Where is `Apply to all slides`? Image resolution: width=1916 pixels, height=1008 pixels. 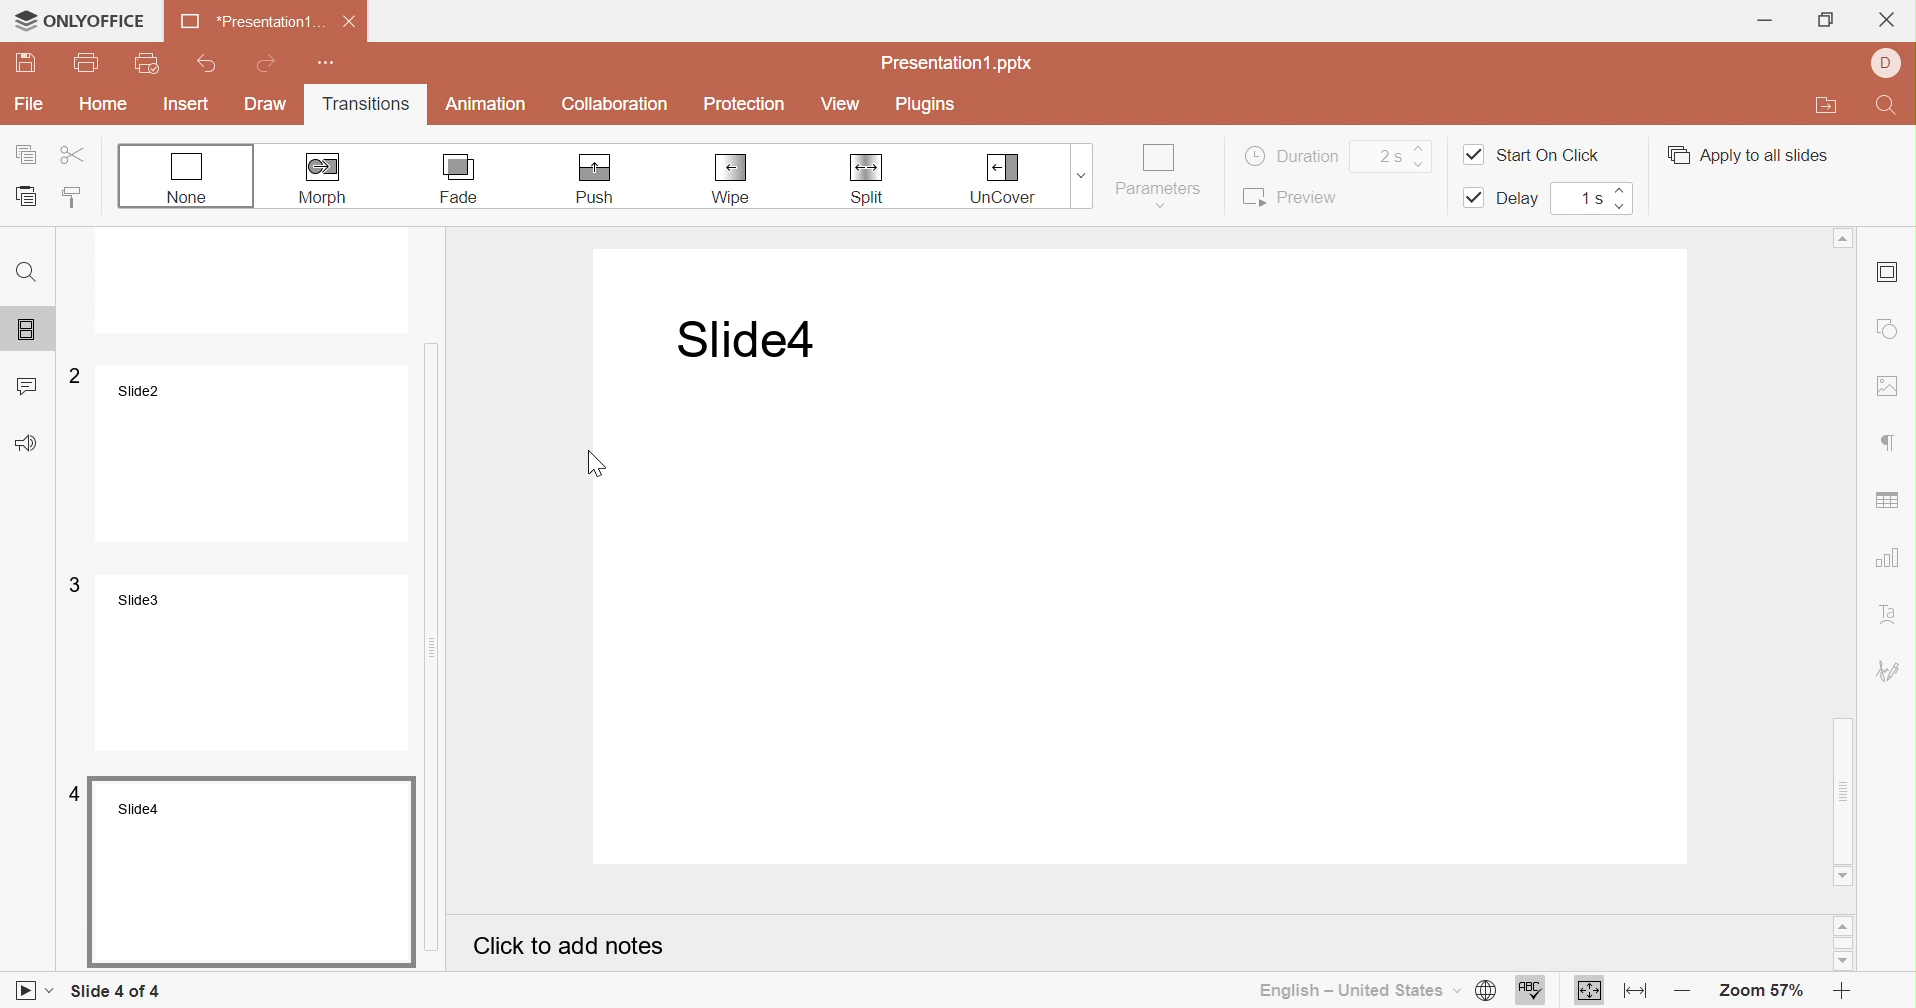 Apply to all slides is located at coordinates (1746, 155).